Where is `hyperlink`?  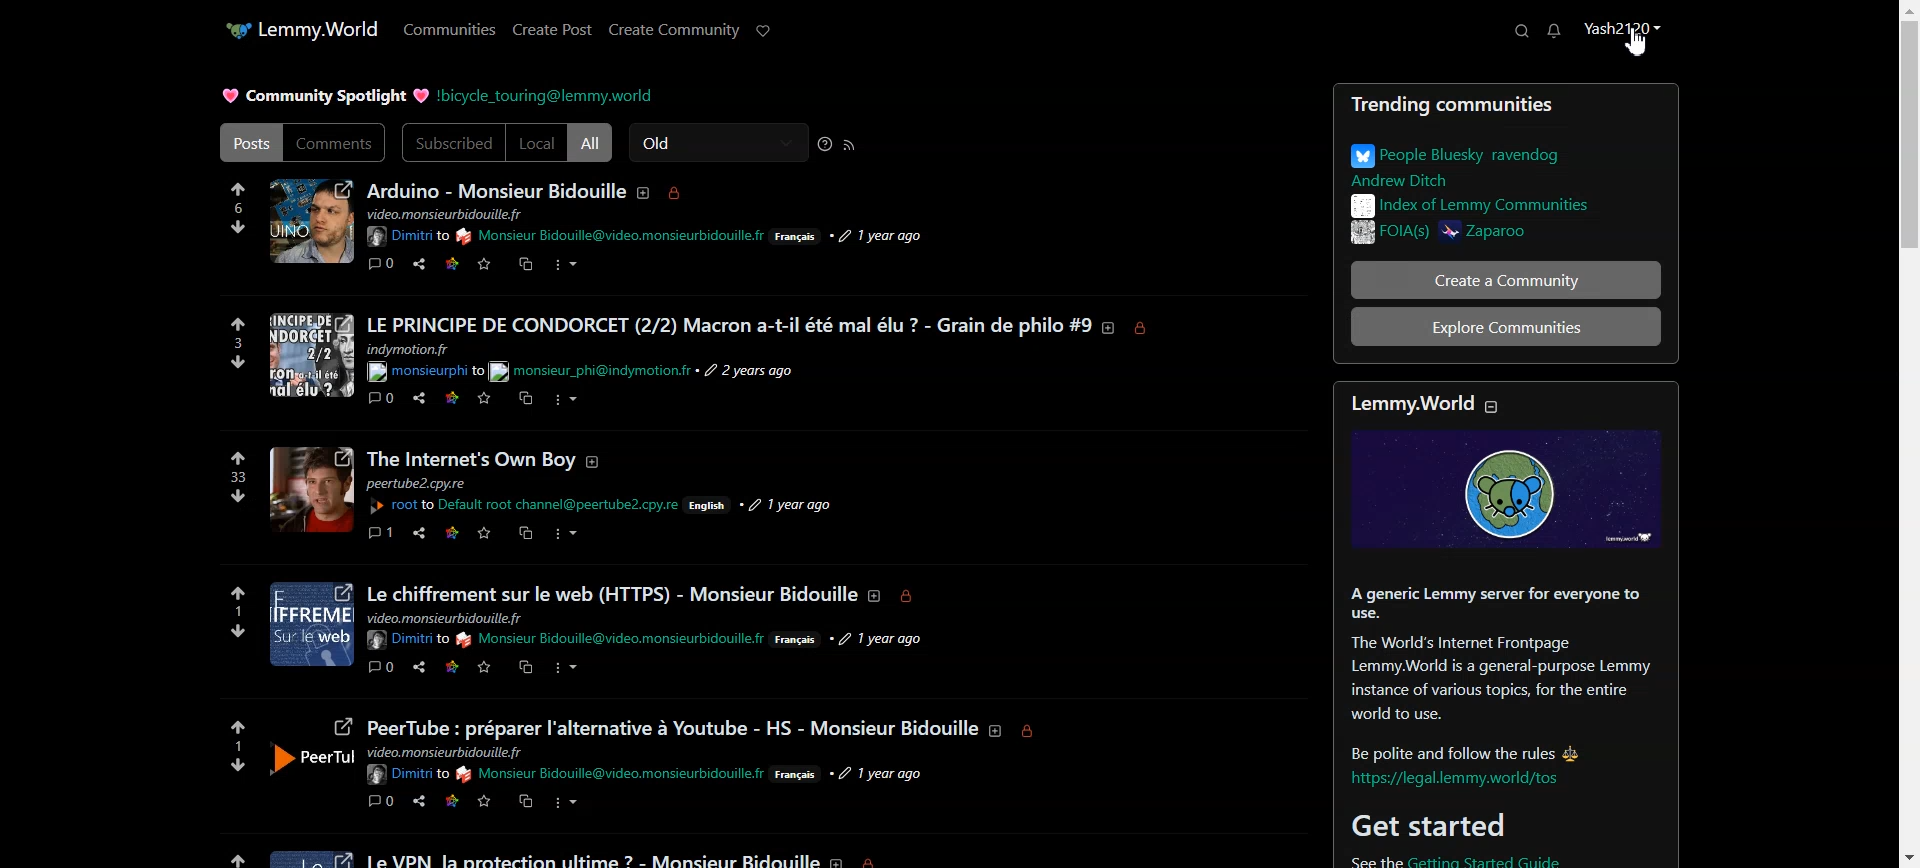
hyperlink is located at coordinates (423, 372).